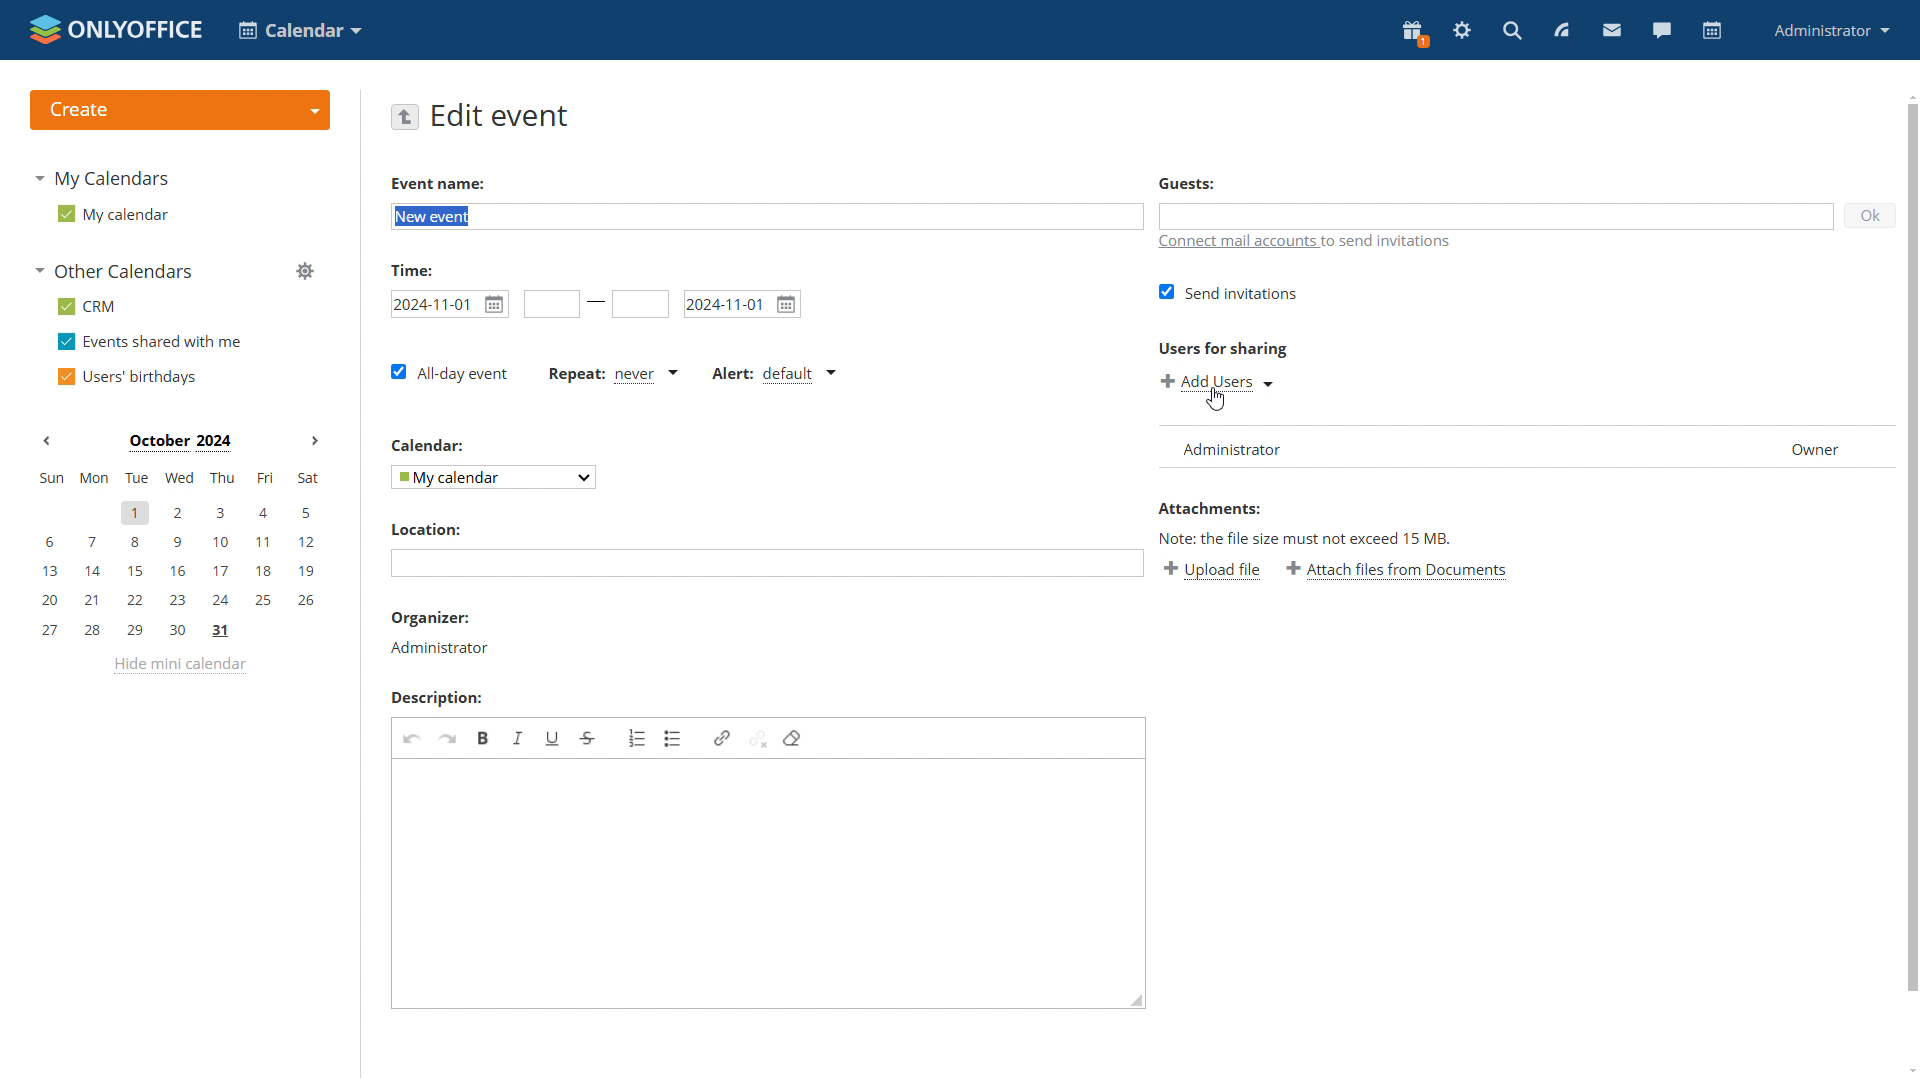 Image resolution: width=1920 pixels, height=1080 pixels. Describe the element at coordinates (414, 270) in the screenshot. I see `time` at that location.